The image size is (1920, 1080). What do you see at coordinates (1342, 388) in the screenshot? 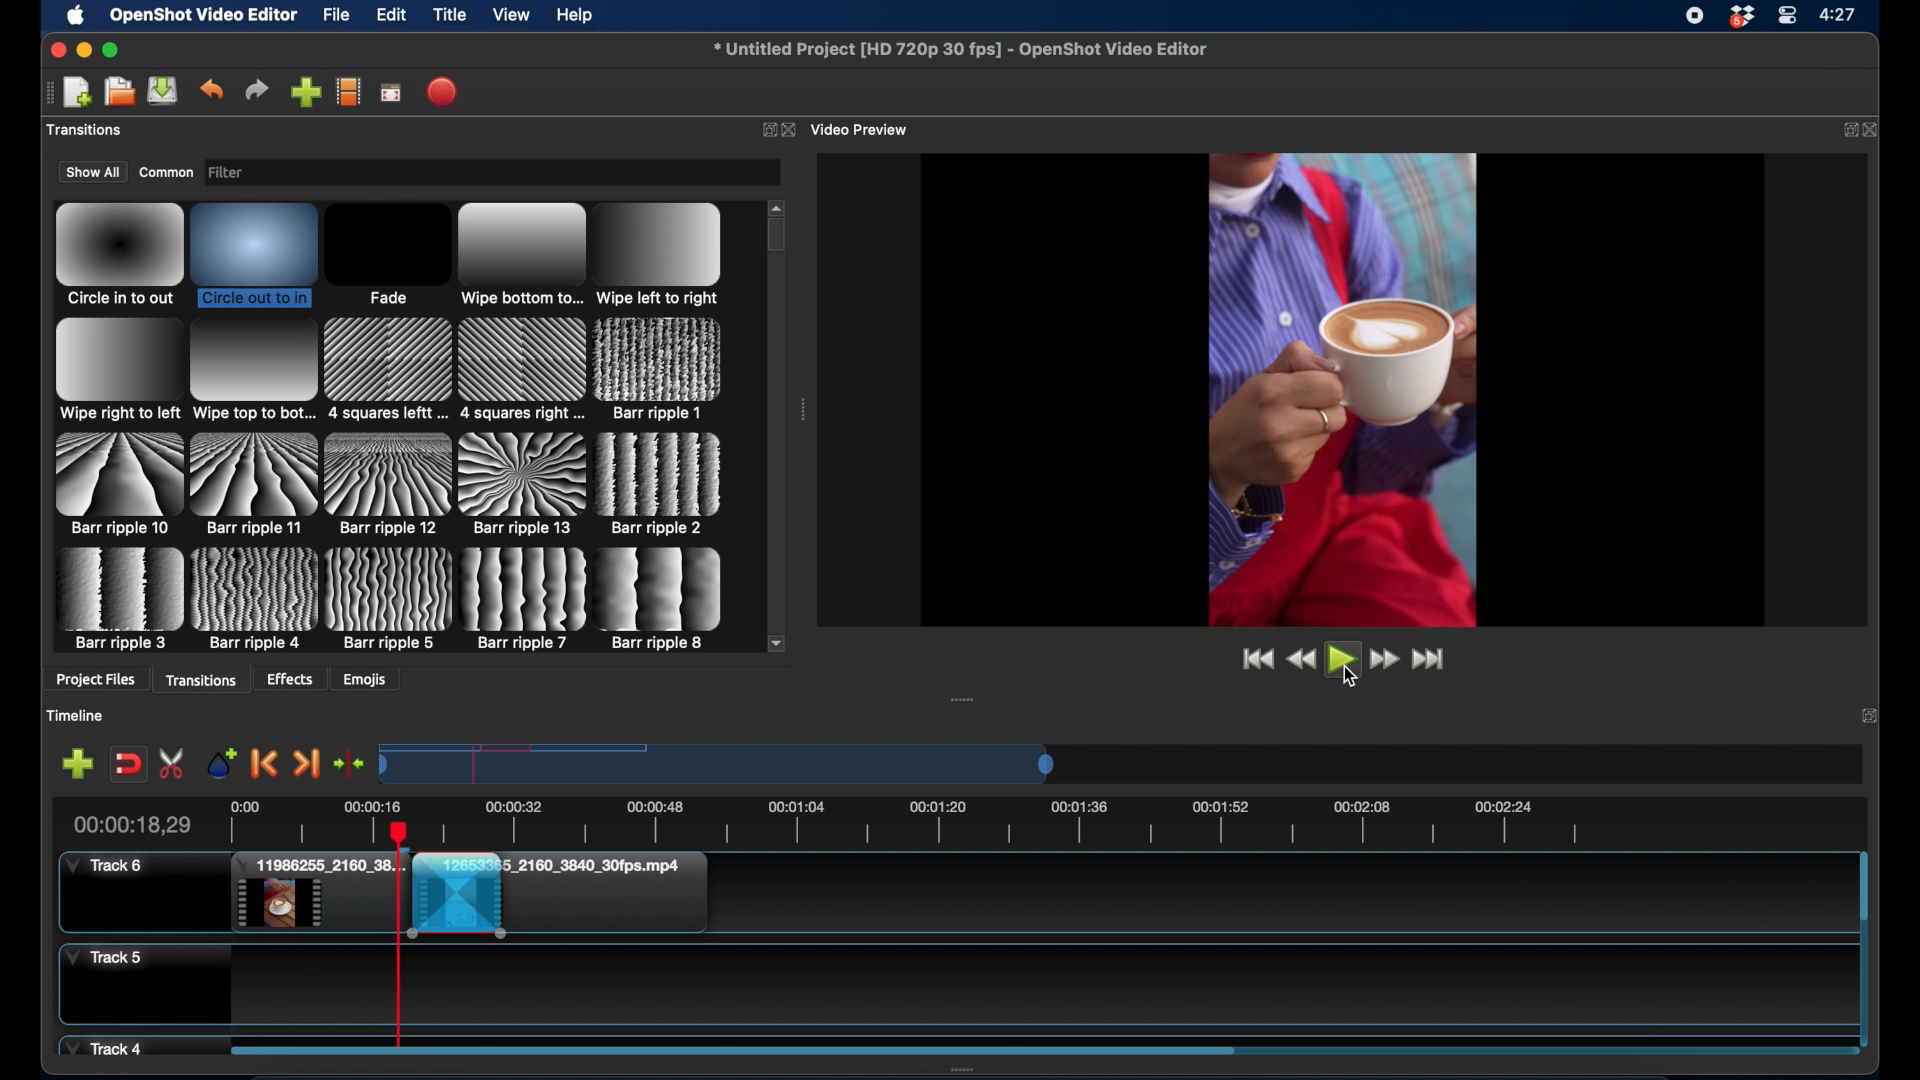
I see `video preview` at bounding box center [1342, 388].